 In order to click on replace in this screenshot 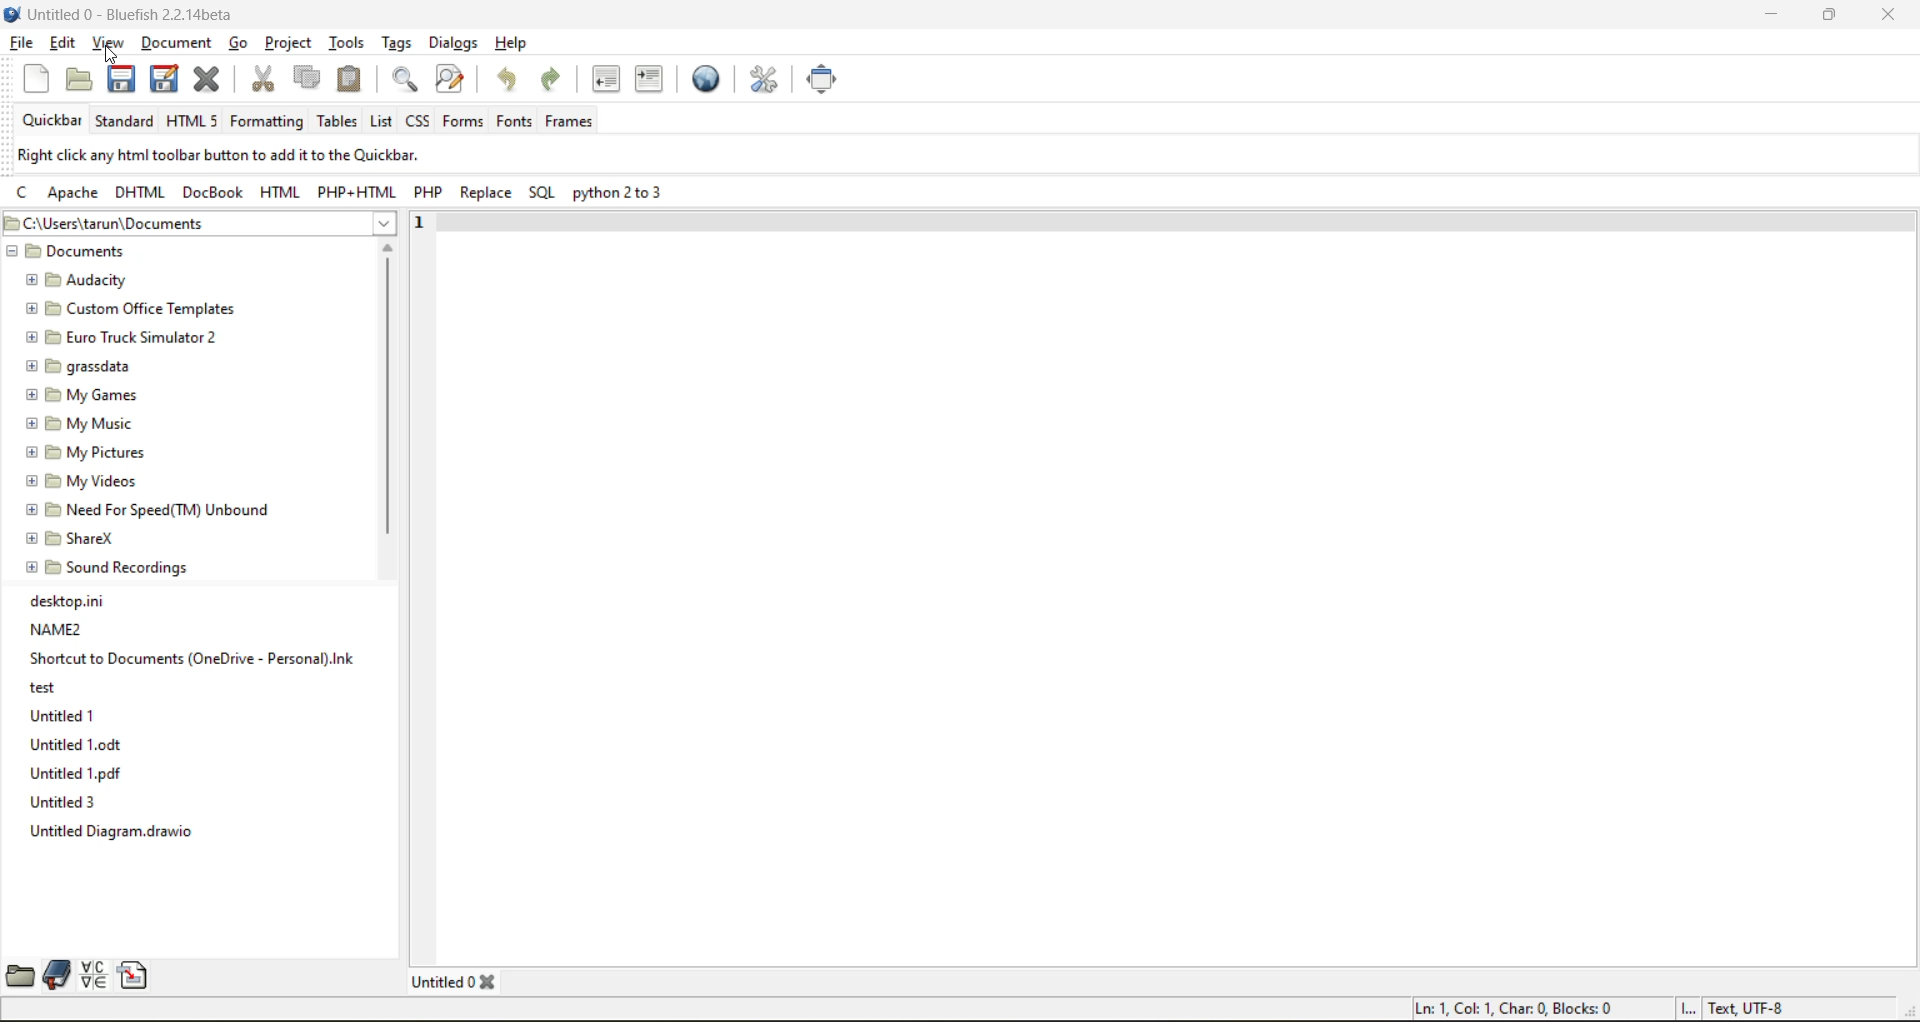, I will do `click(489, 193)`.